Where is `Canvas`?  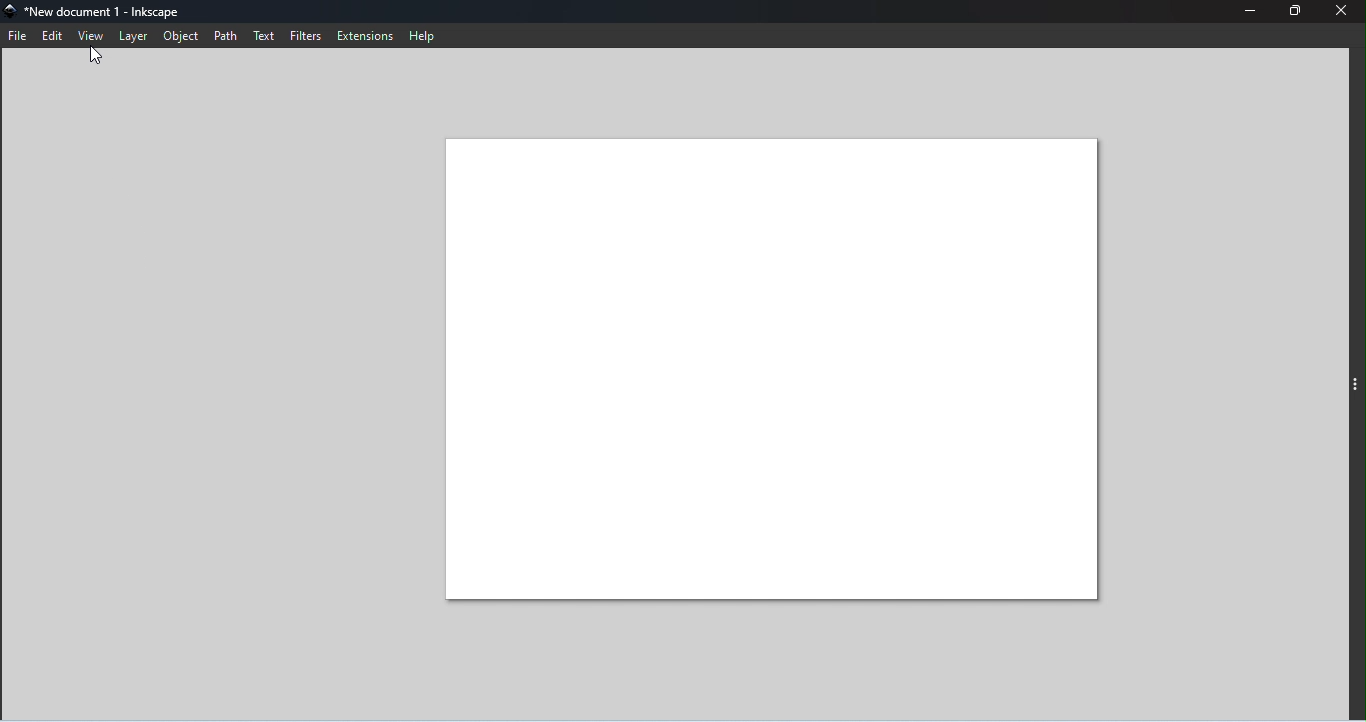 Canvas is located at coordinates (773, 369).